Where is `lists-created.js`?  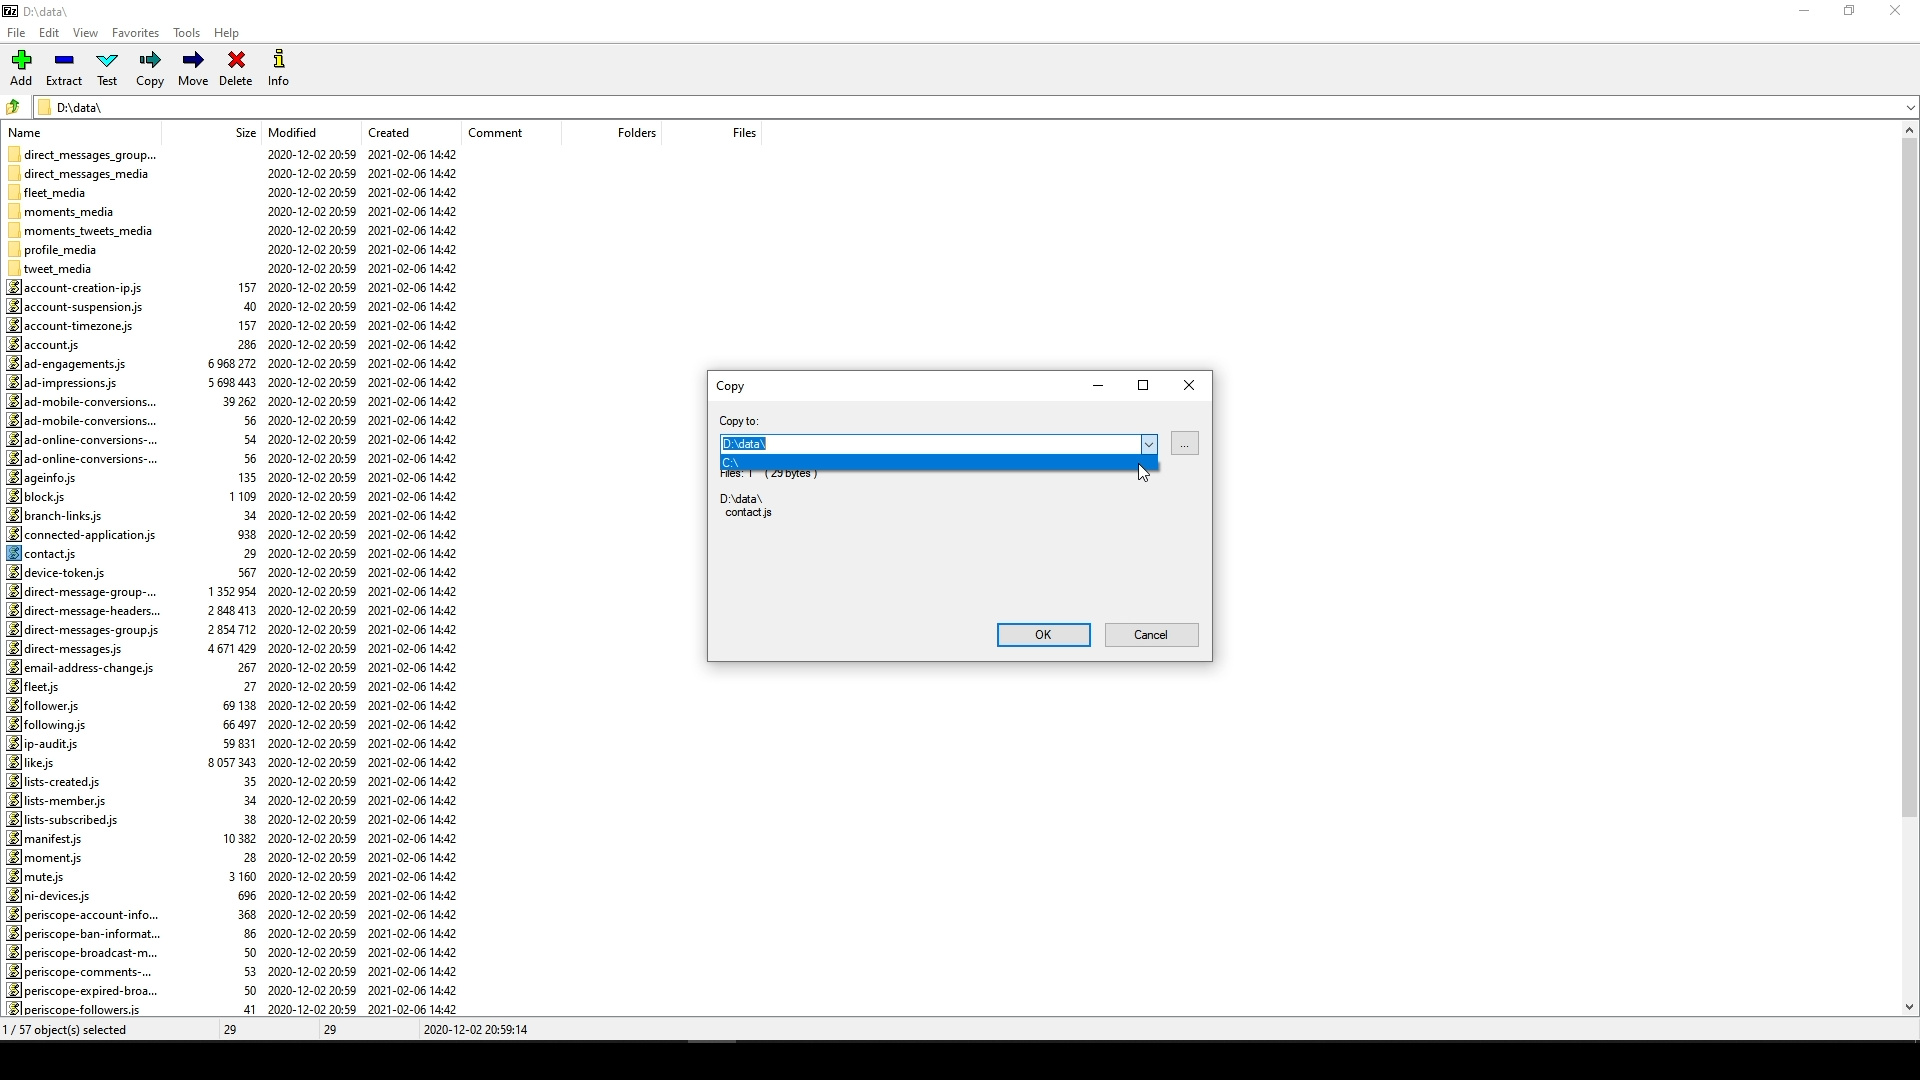 lists-created.js is located at coordinates (59, 781).